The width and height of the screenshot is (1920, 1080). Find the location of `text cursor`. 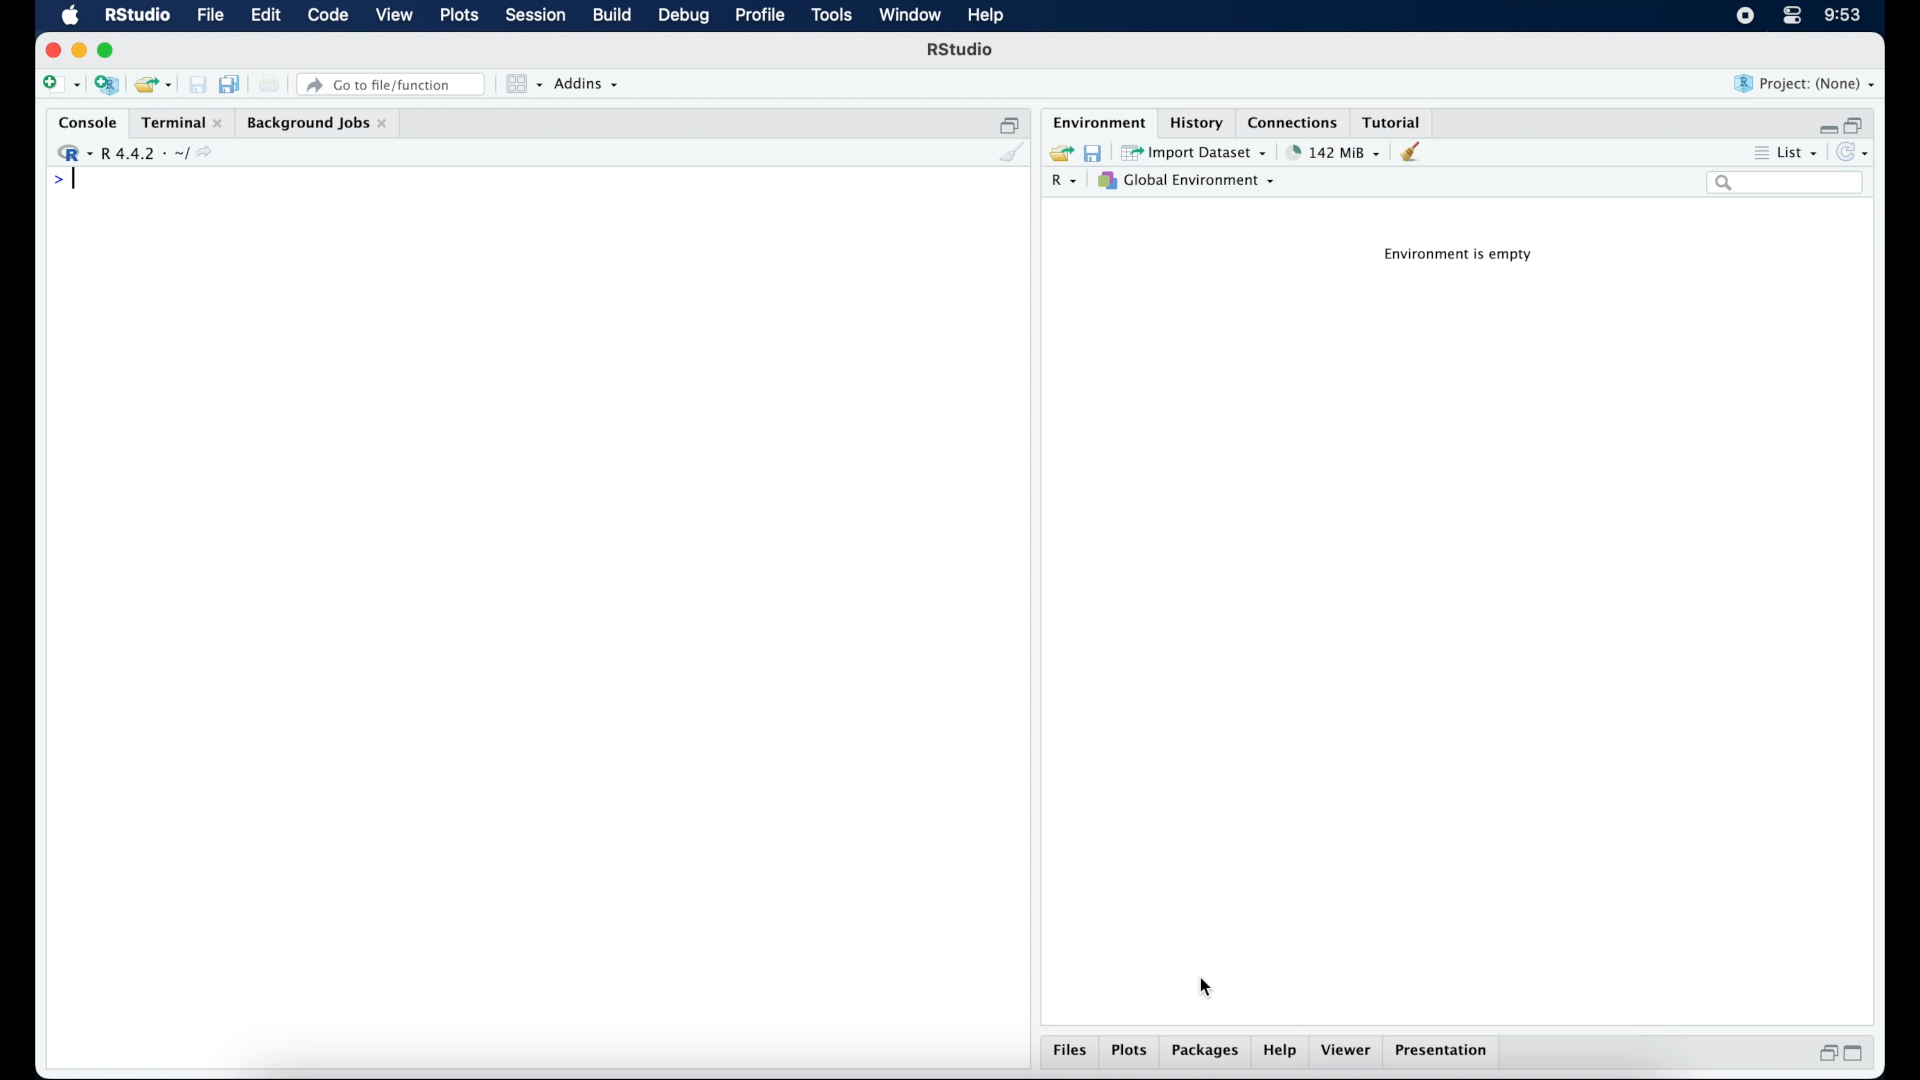

text cursor is located at coordinates (79, 180).